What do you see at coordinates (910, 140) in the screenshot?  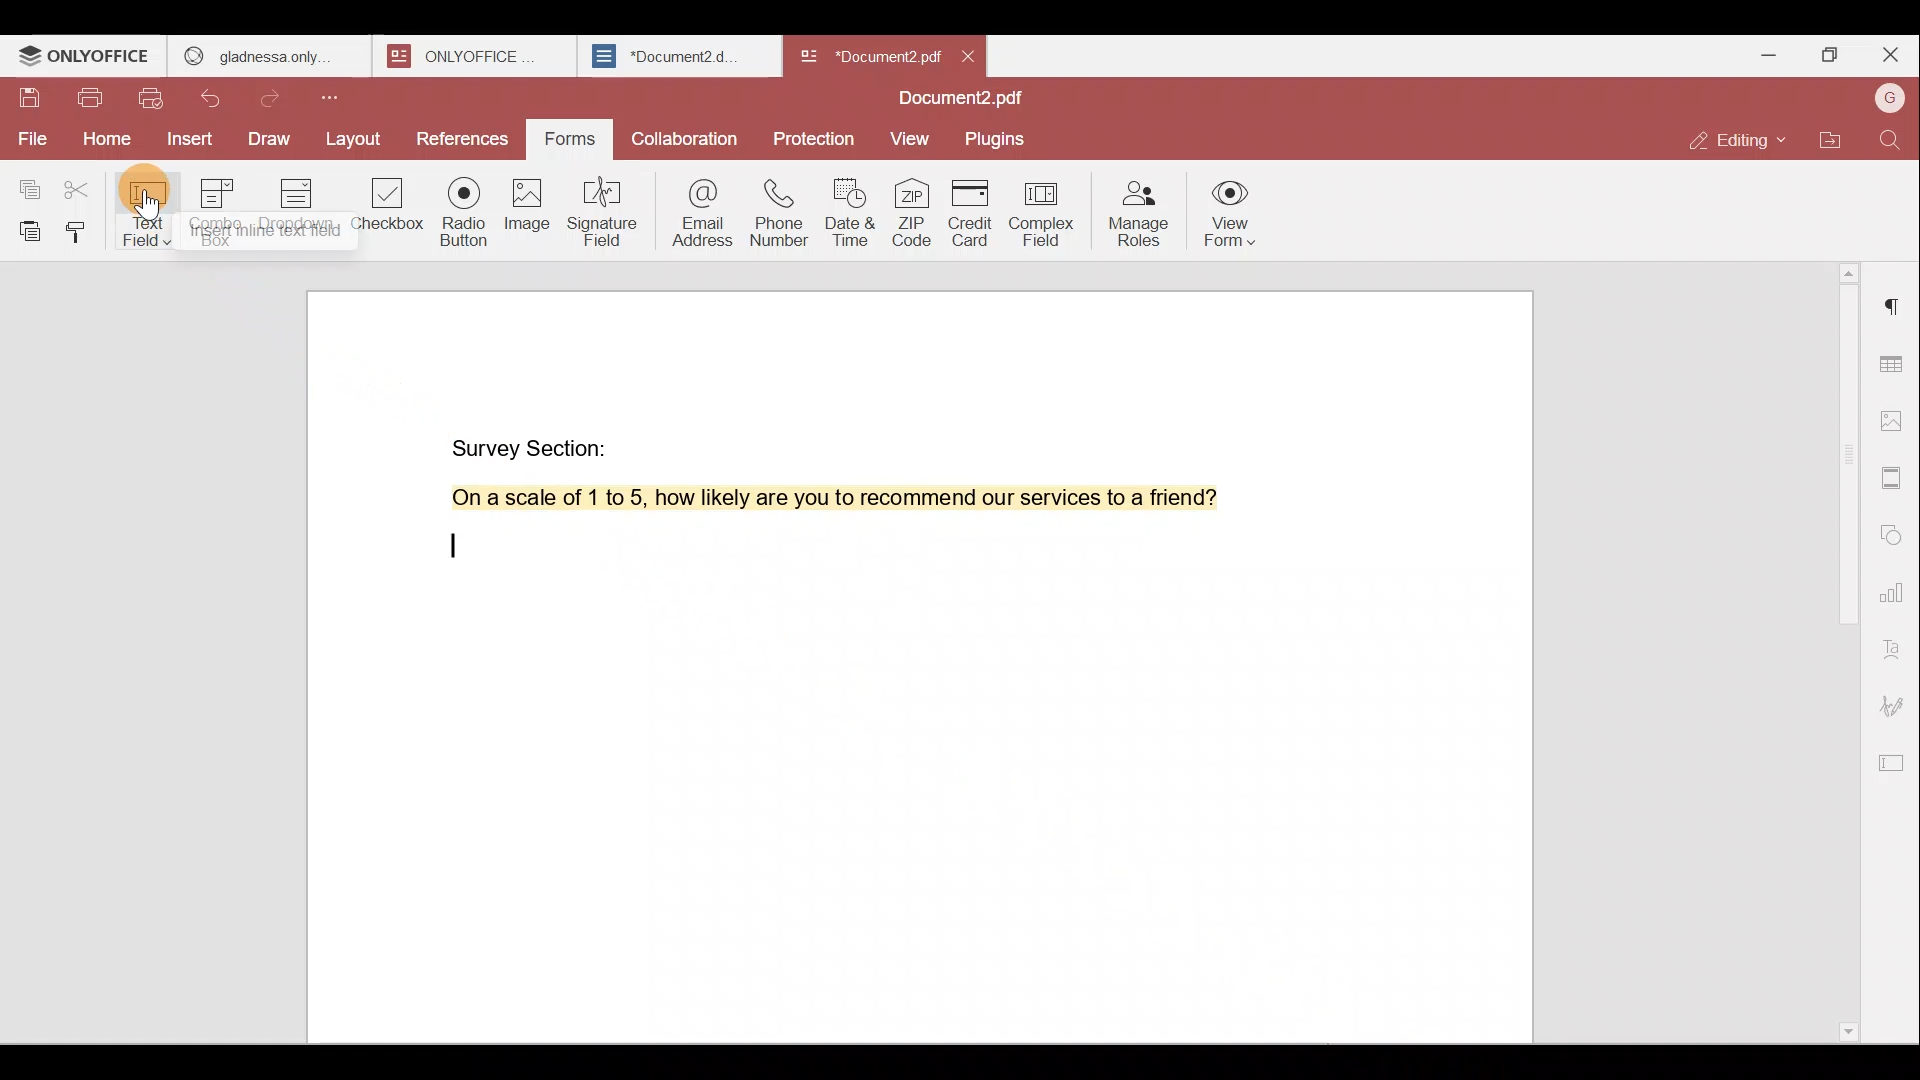 I see `View` at bounding box center [910, 140].